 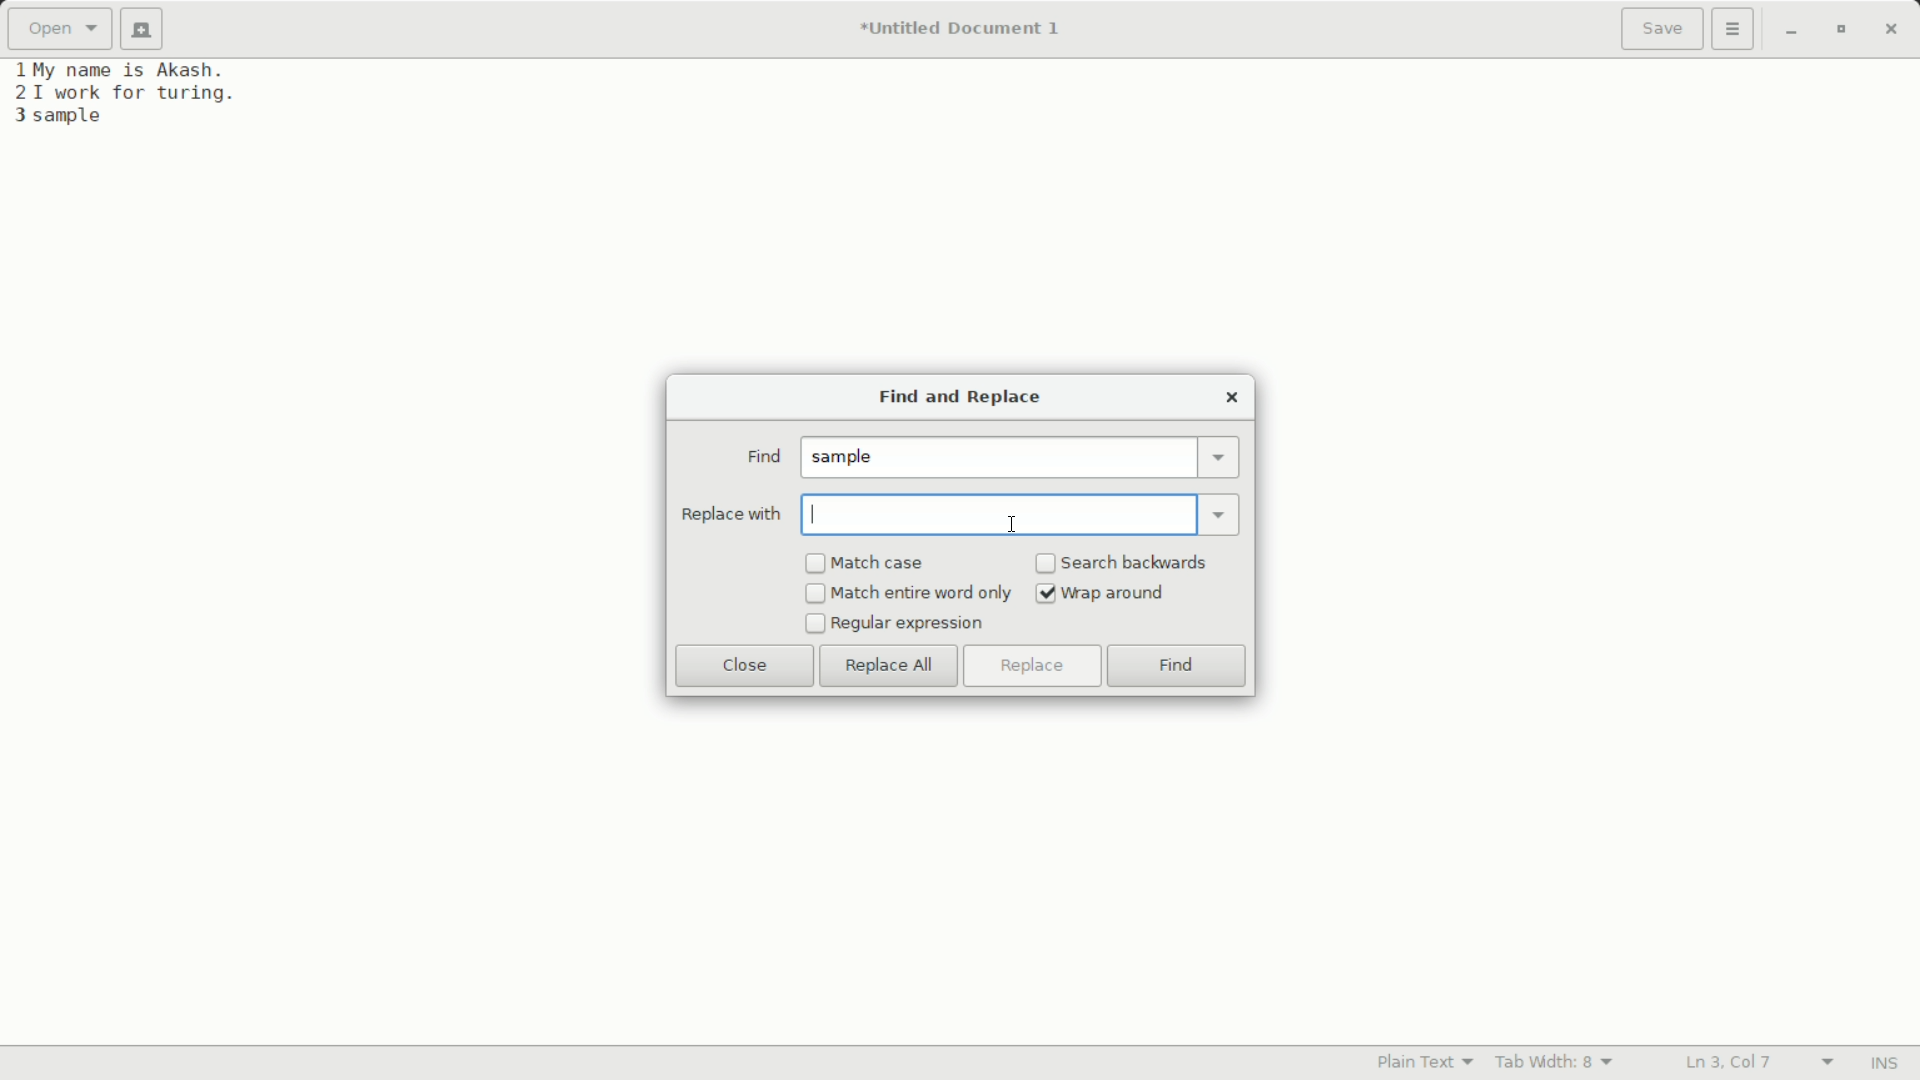 What do you see at coordinates (815, 564) in the screenshot?
I see `checkbox` at bounding box center [815, 564].